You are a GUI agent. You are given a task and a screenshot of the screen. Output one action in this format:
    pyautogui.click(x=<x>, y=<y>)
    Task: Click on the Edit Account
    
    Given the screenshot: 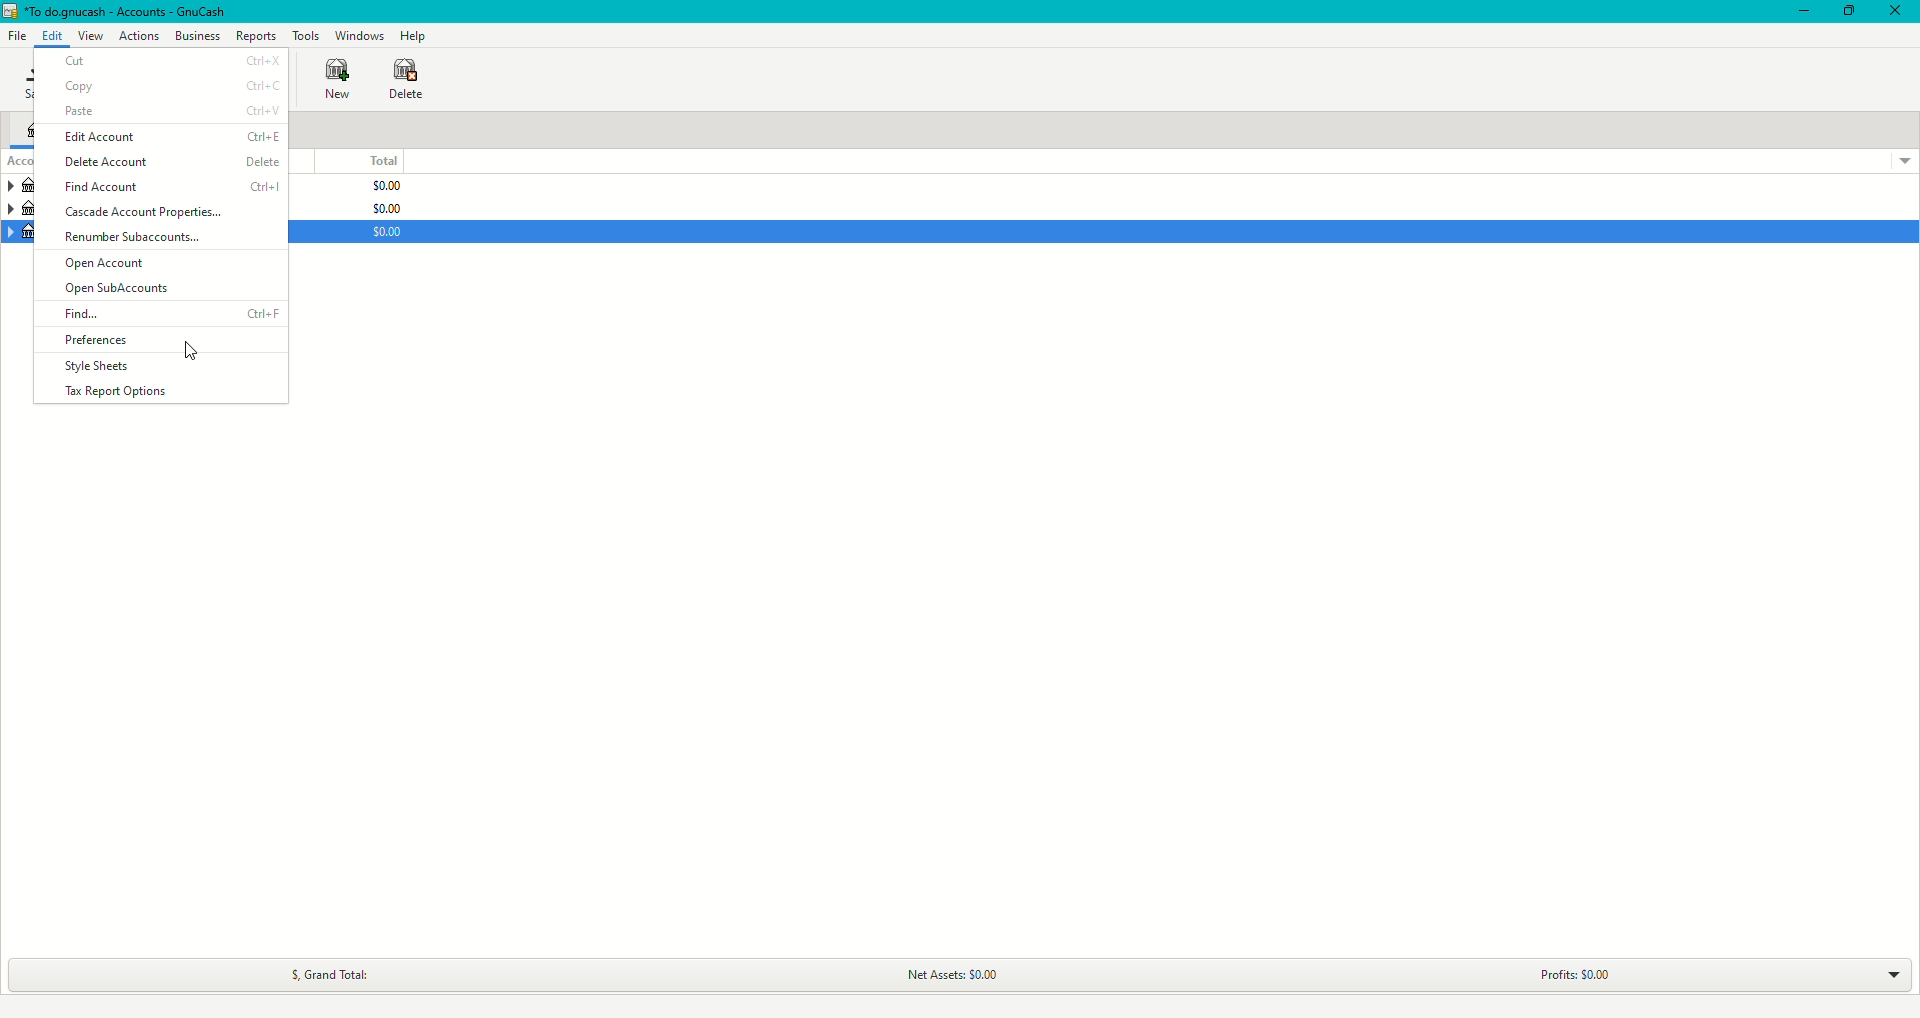 What is the action you would take?
    pyautogui.click(x=171, y=138)
    